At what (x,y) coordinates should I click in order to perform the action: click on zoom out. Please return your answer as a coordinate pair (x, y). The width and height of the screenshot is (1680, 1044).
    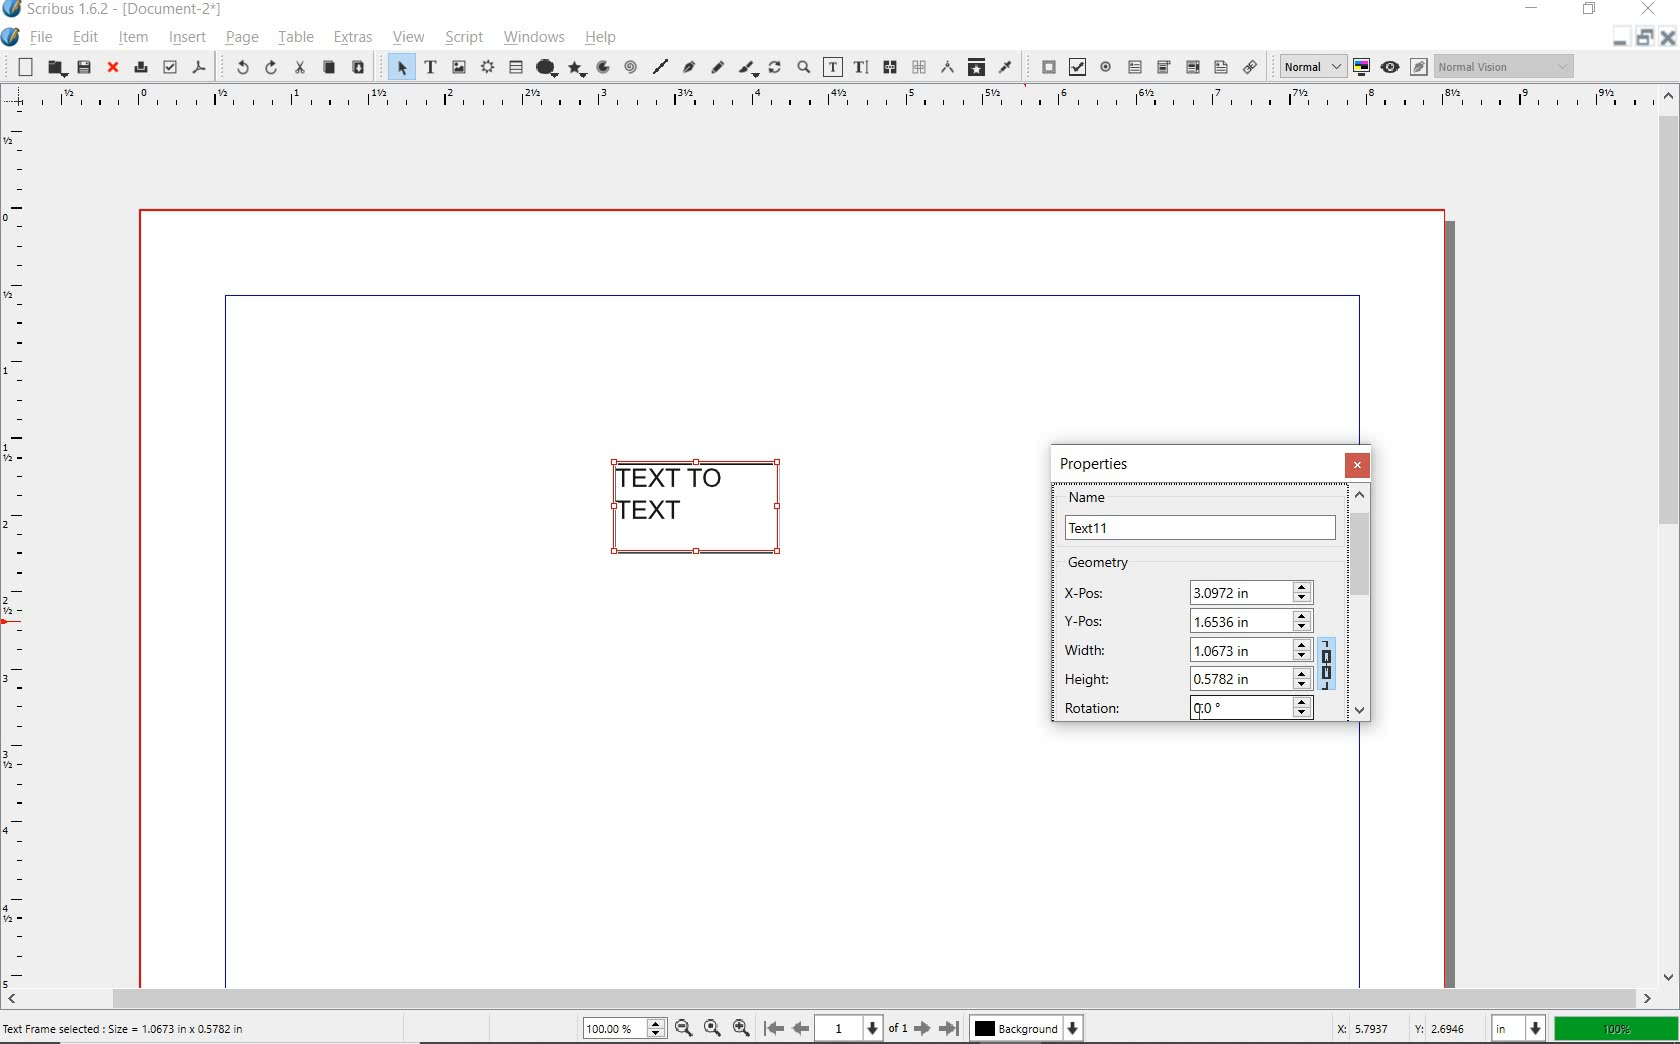
    Looking at the image, I should click on (689, 1027).